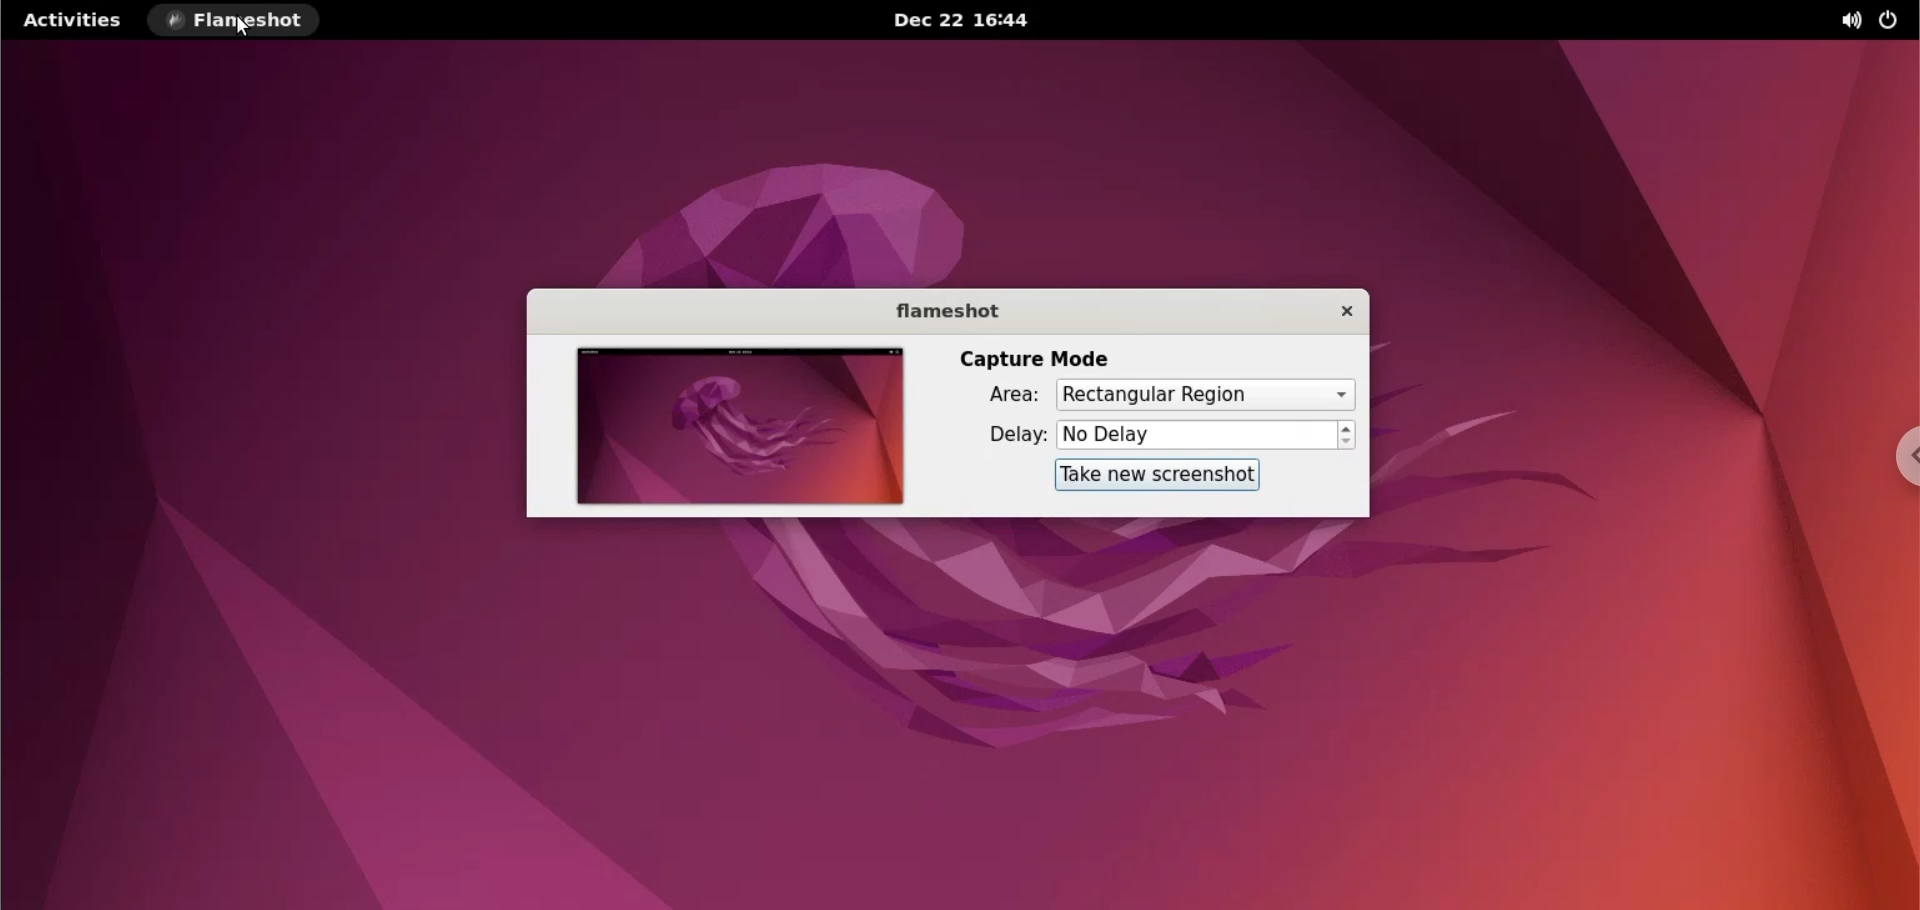 The width and height of the screenshot is (1920, 910). I want to click on Dec 22 16:44, so click(969, 20).